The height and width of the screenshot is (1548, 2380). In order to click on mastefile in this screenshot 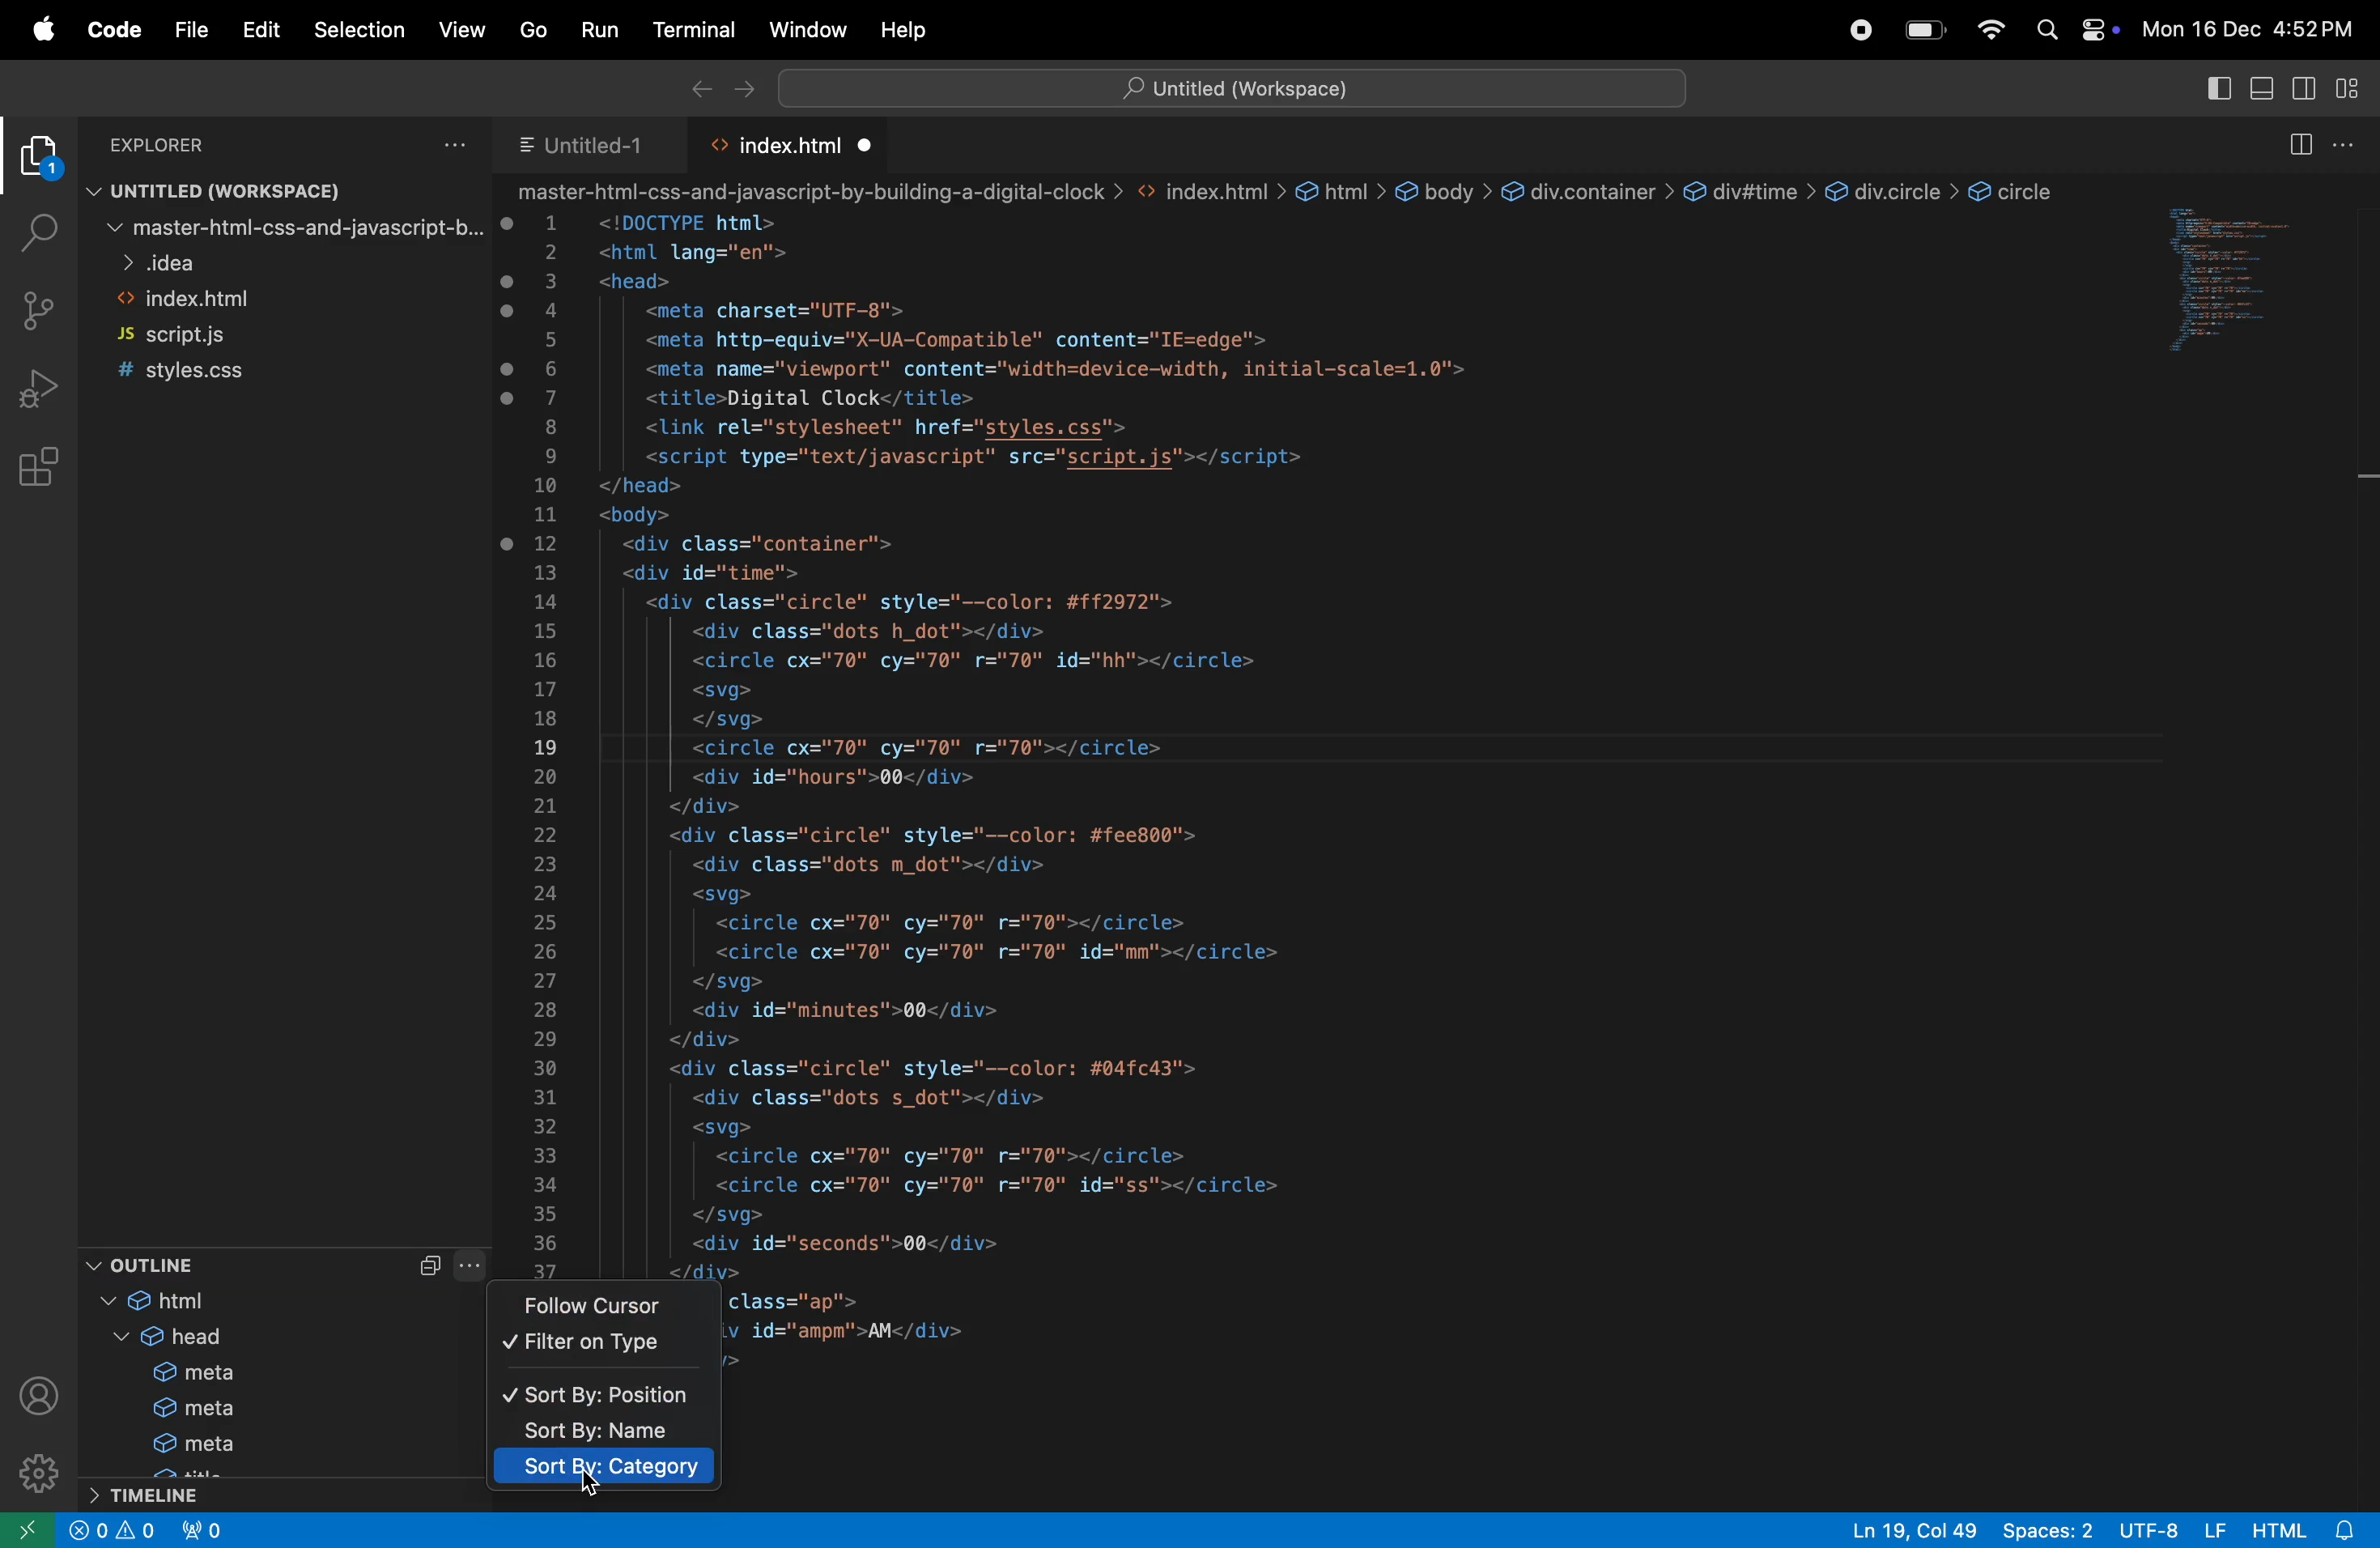, I will do `click(286, 227)`.